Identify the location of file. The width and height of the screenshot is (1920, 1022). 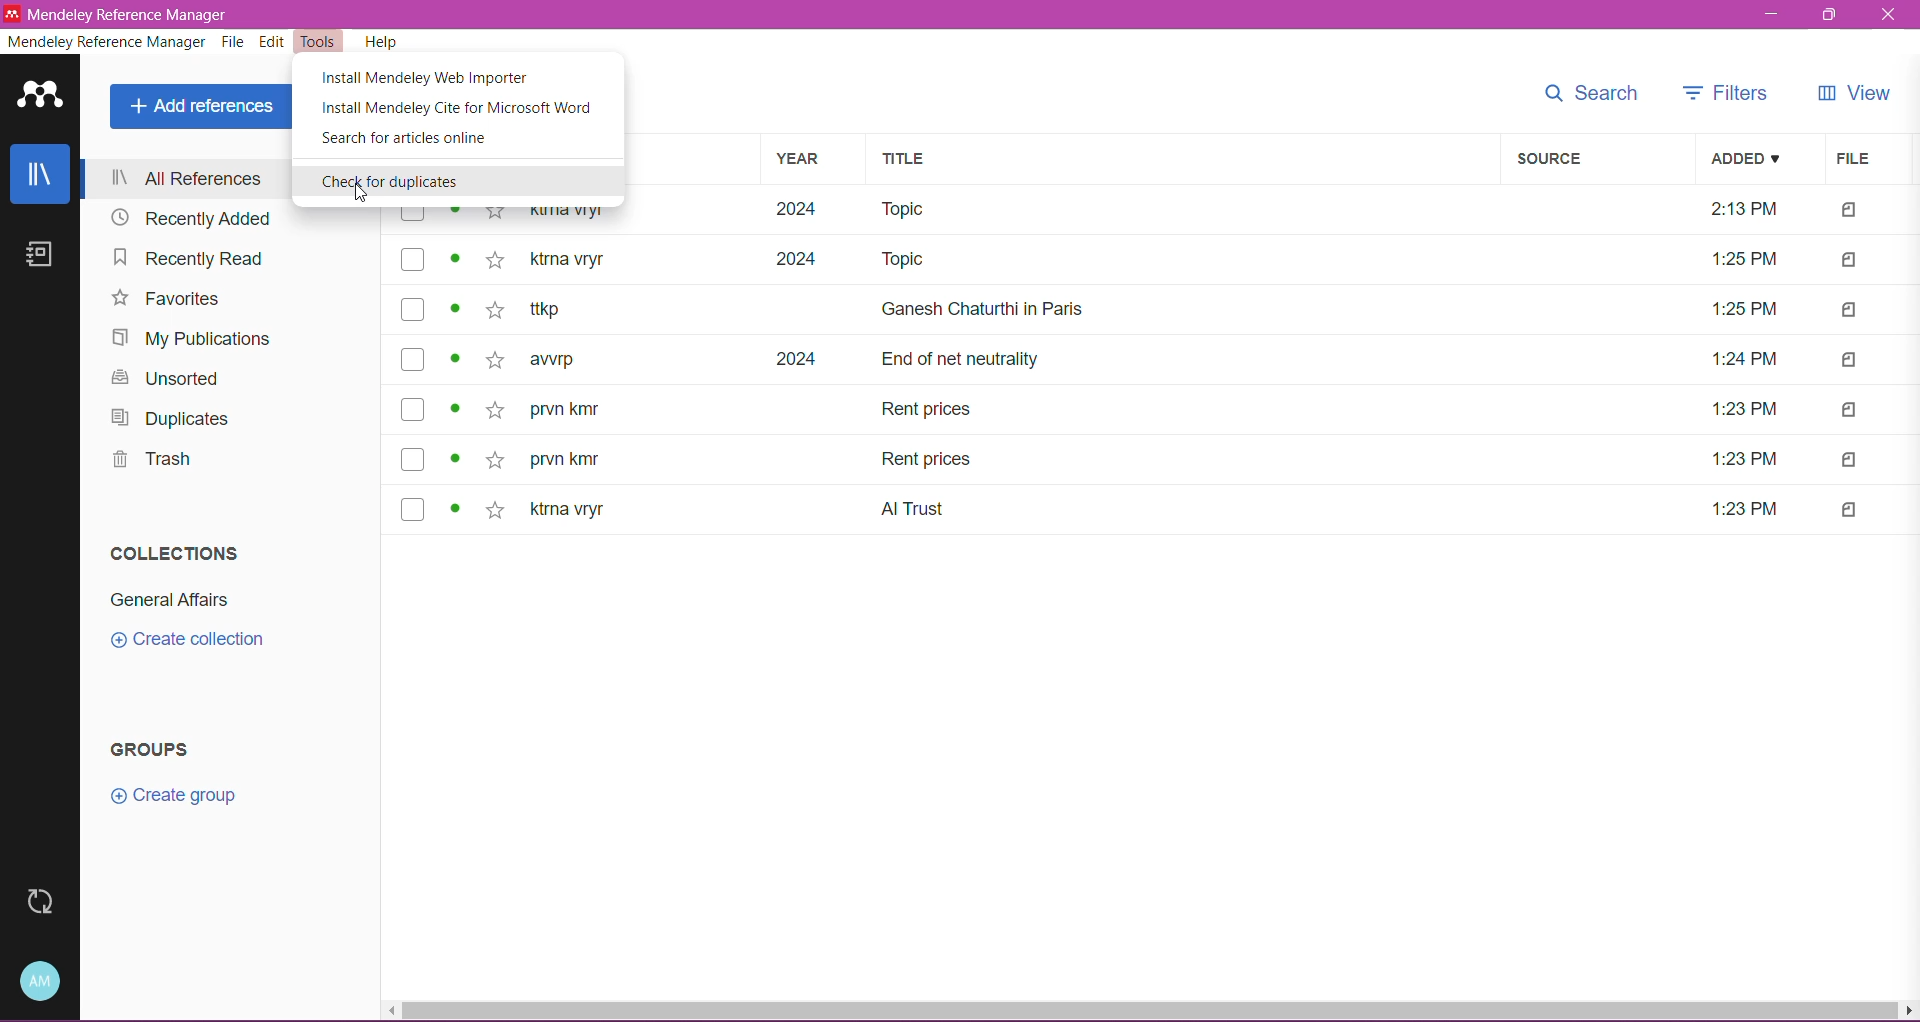
(1851, 511).